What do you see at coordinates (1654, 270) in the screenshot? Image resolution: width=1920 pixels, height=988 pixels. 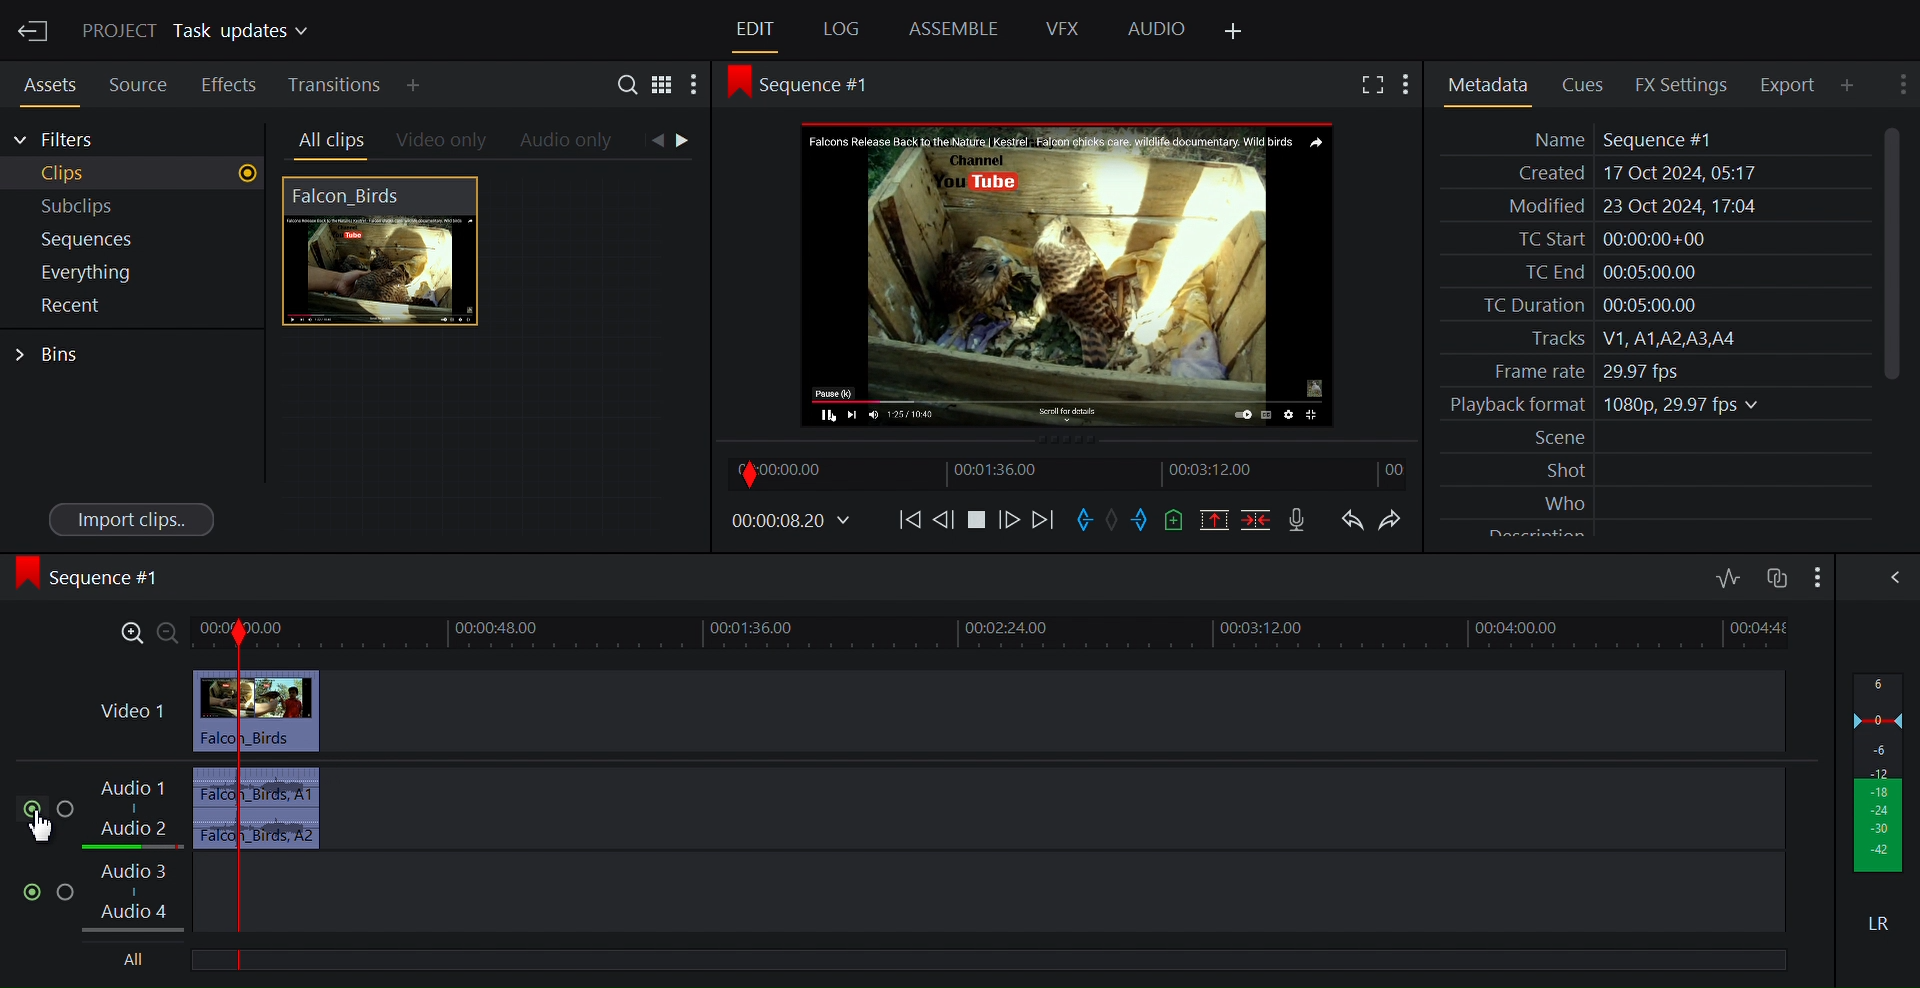 I see `TC End` at bounding box center [1654, 270].